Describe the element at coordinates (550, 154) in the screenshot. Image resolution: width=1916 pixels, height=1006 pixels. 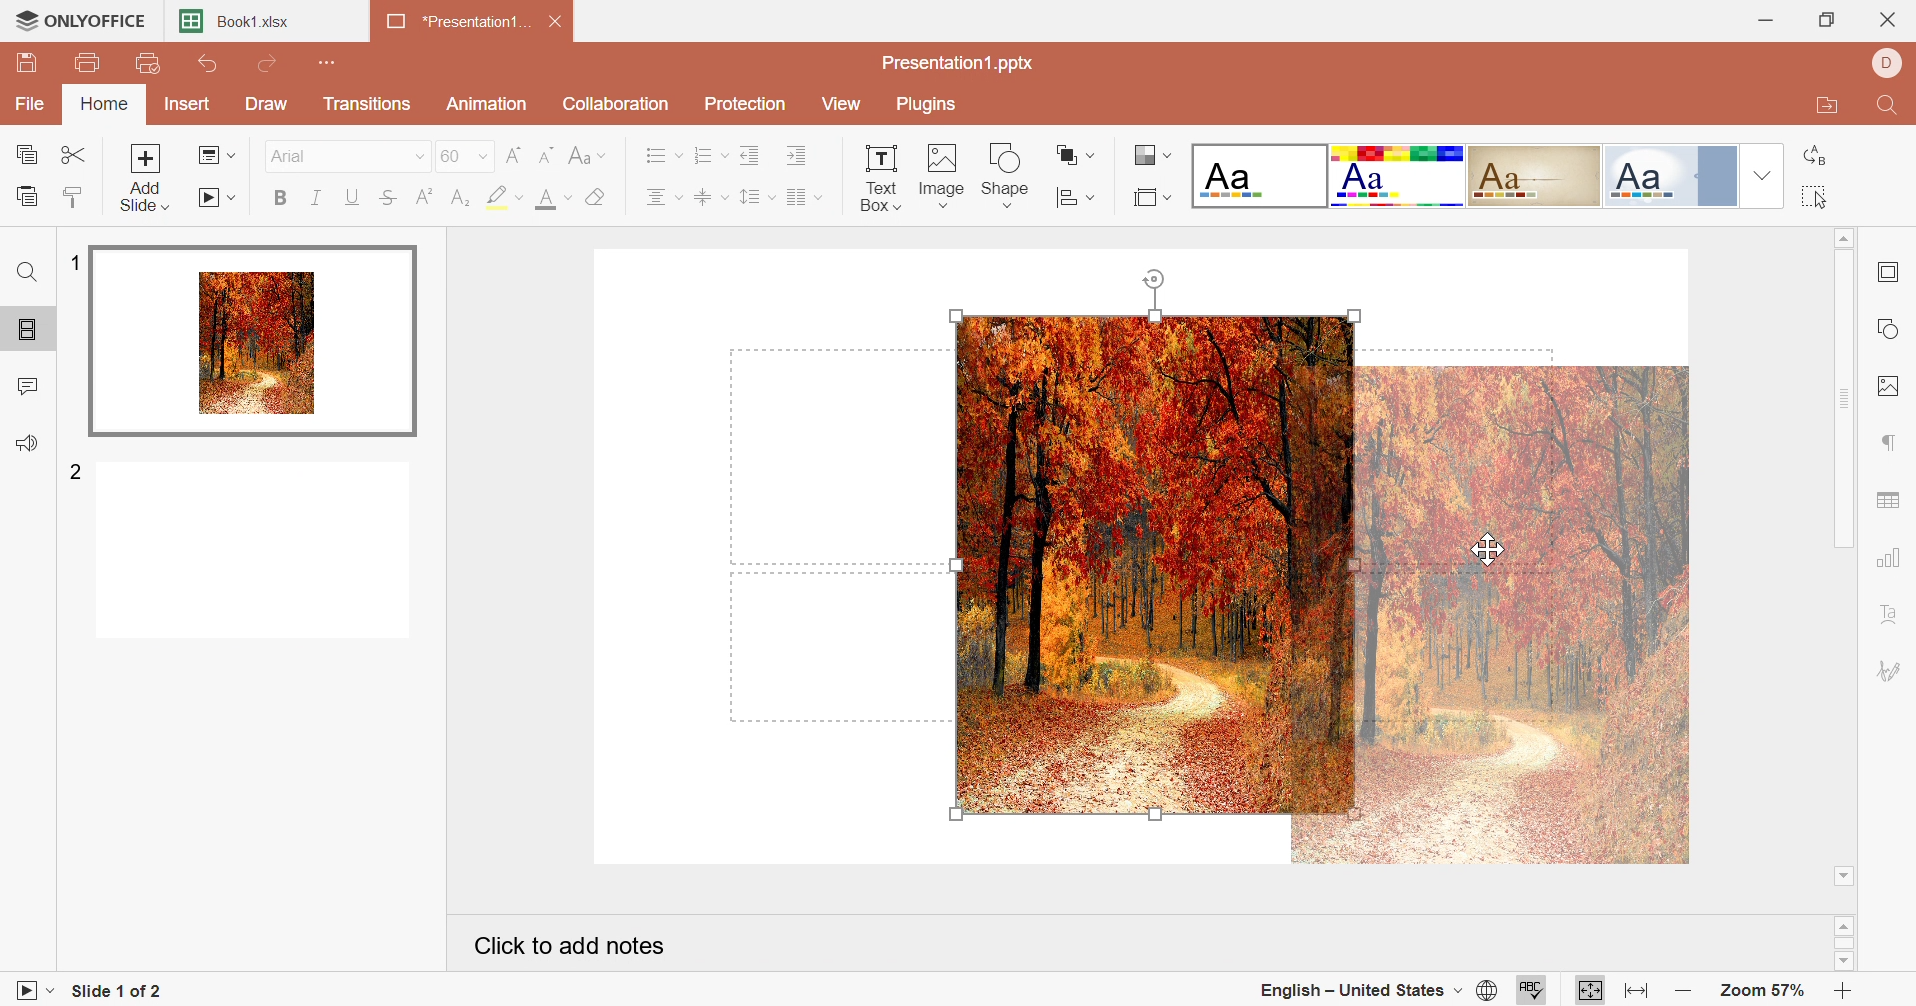
I see `Decrement font size` at that location.